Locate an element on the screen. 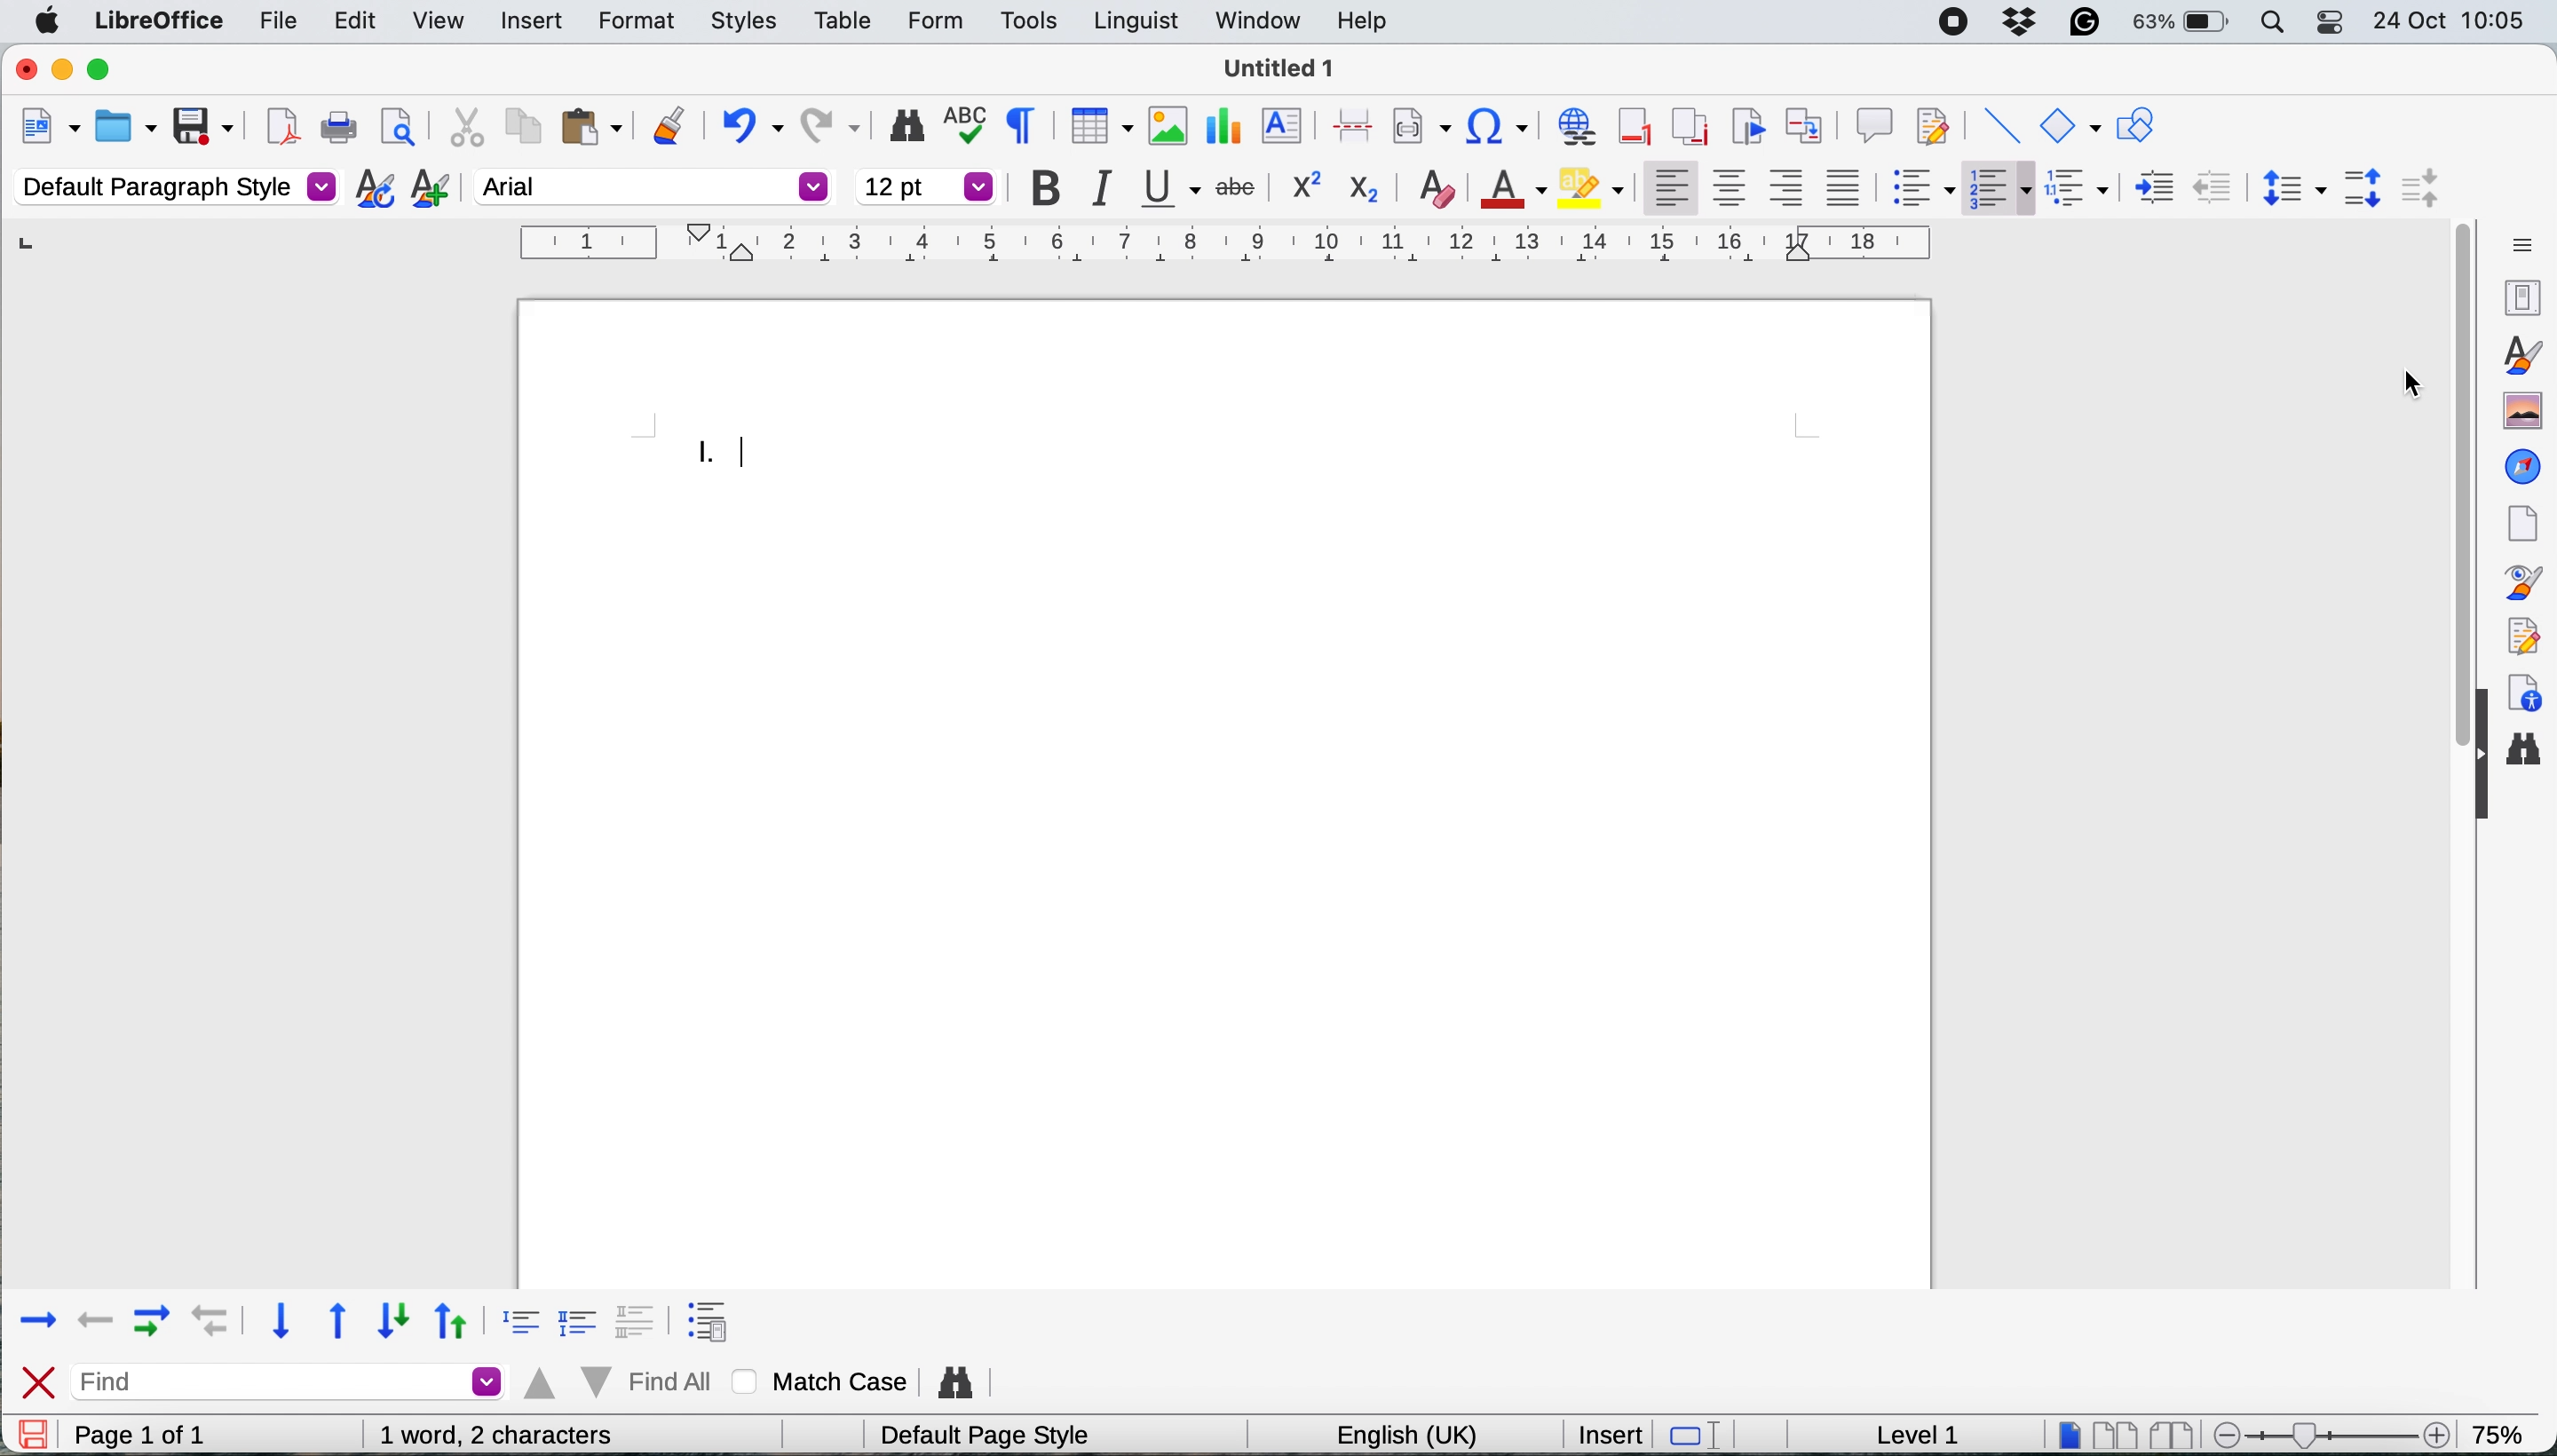 This screenshot has width=2557, height=1456. undo is located at coordinates (750, 122).